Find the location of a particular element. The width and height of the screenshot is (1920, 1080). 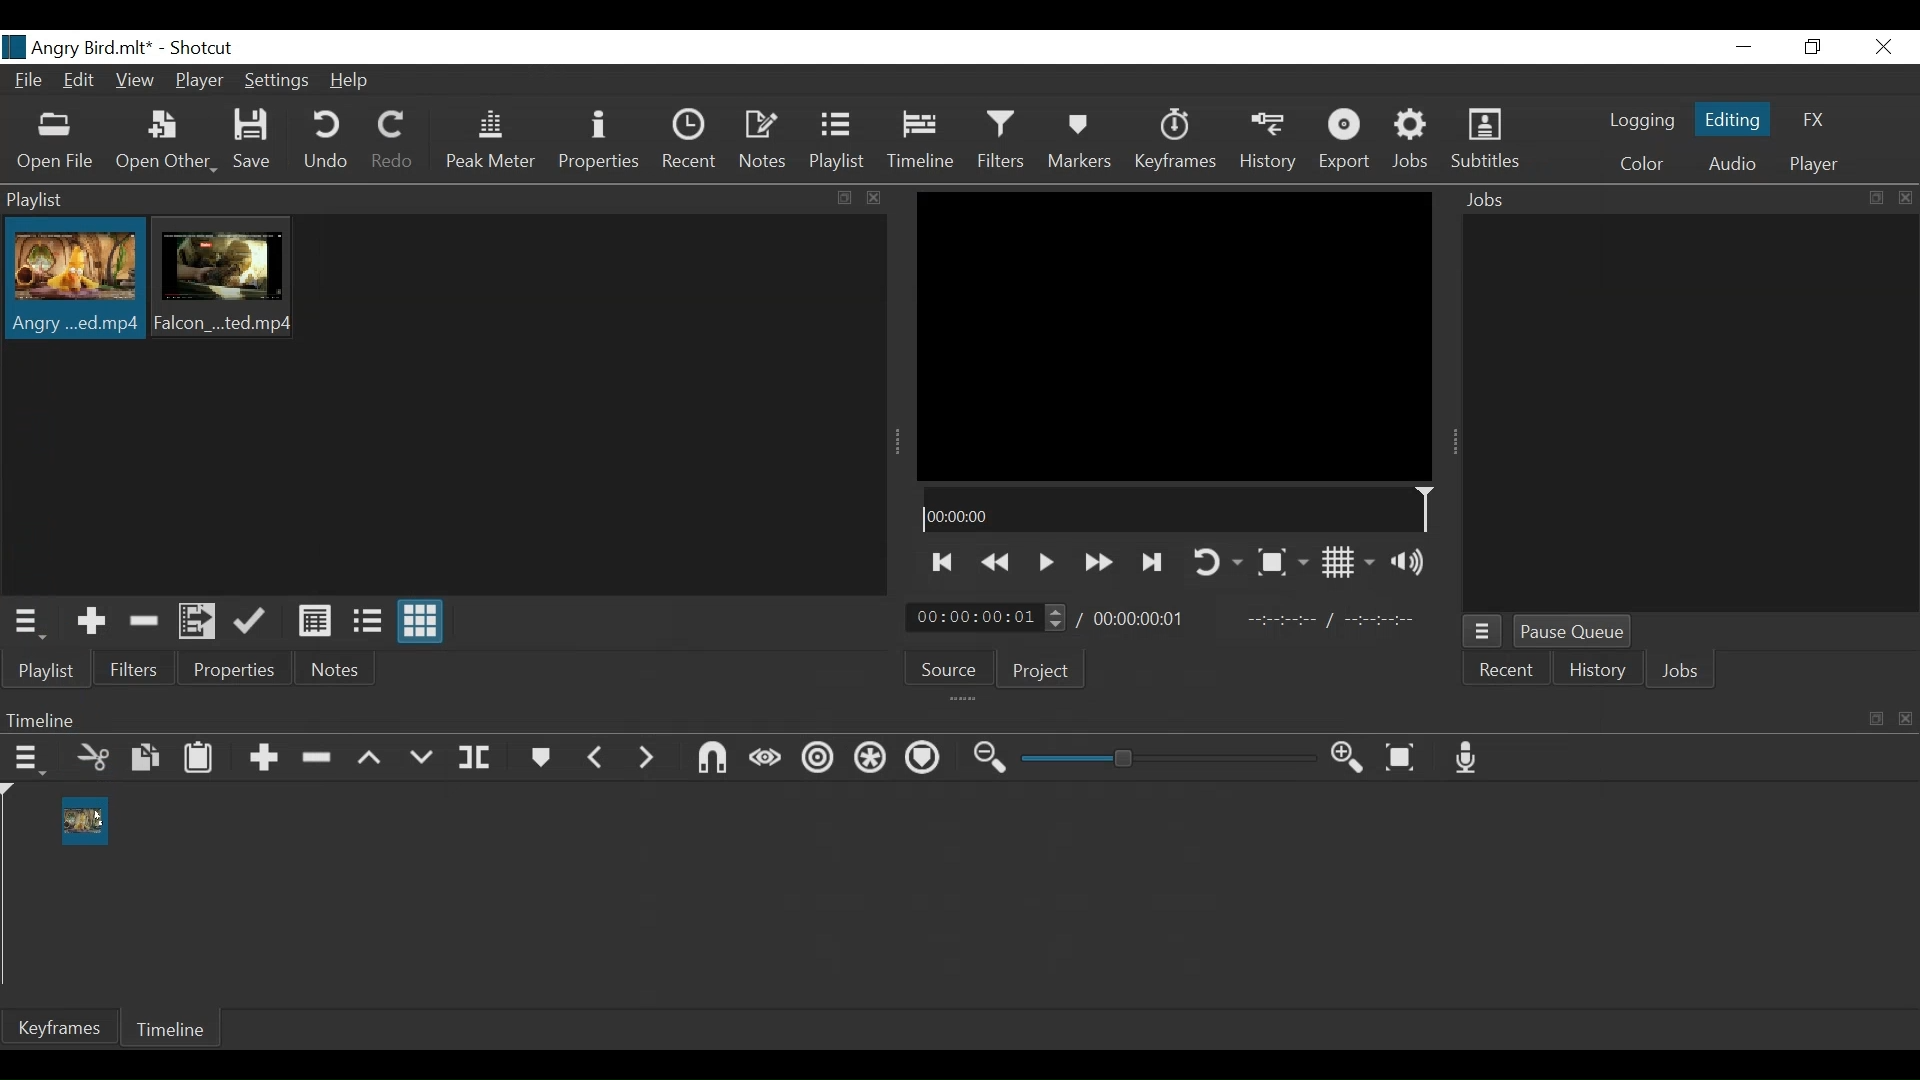

Media Viewer is located at coordinates (1173, 336).